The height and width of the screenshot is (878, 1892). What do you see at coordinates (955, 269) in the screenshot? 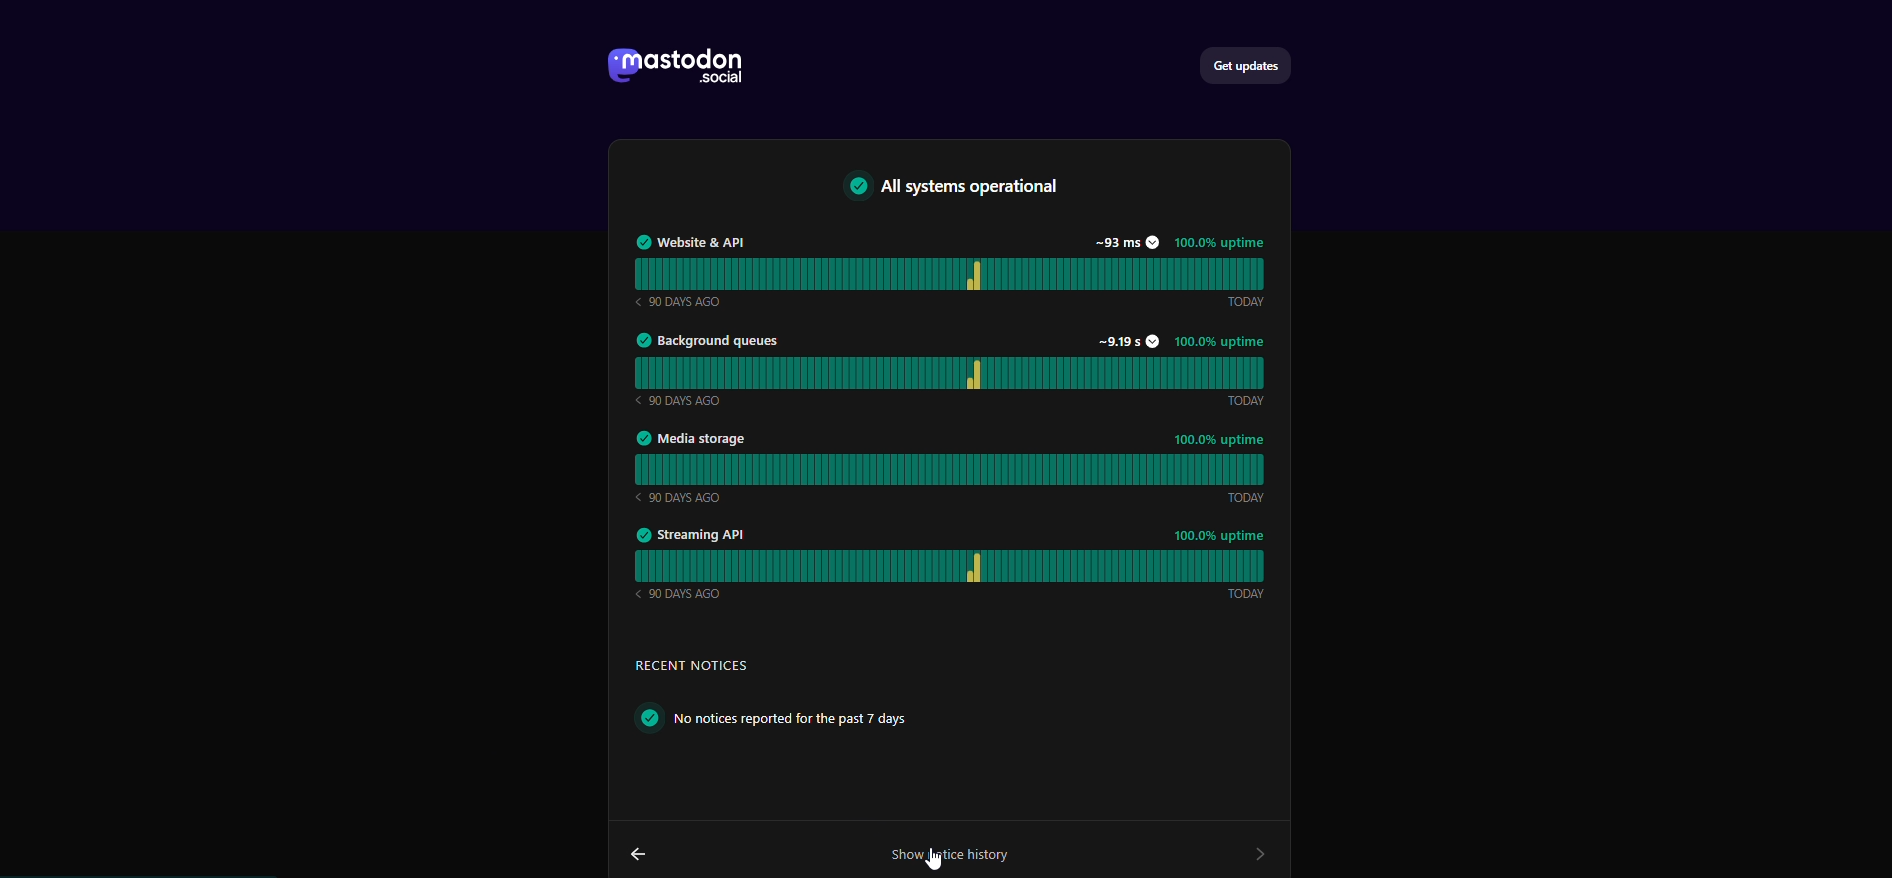
I see `website and api status` at bounding box center [955, 269].